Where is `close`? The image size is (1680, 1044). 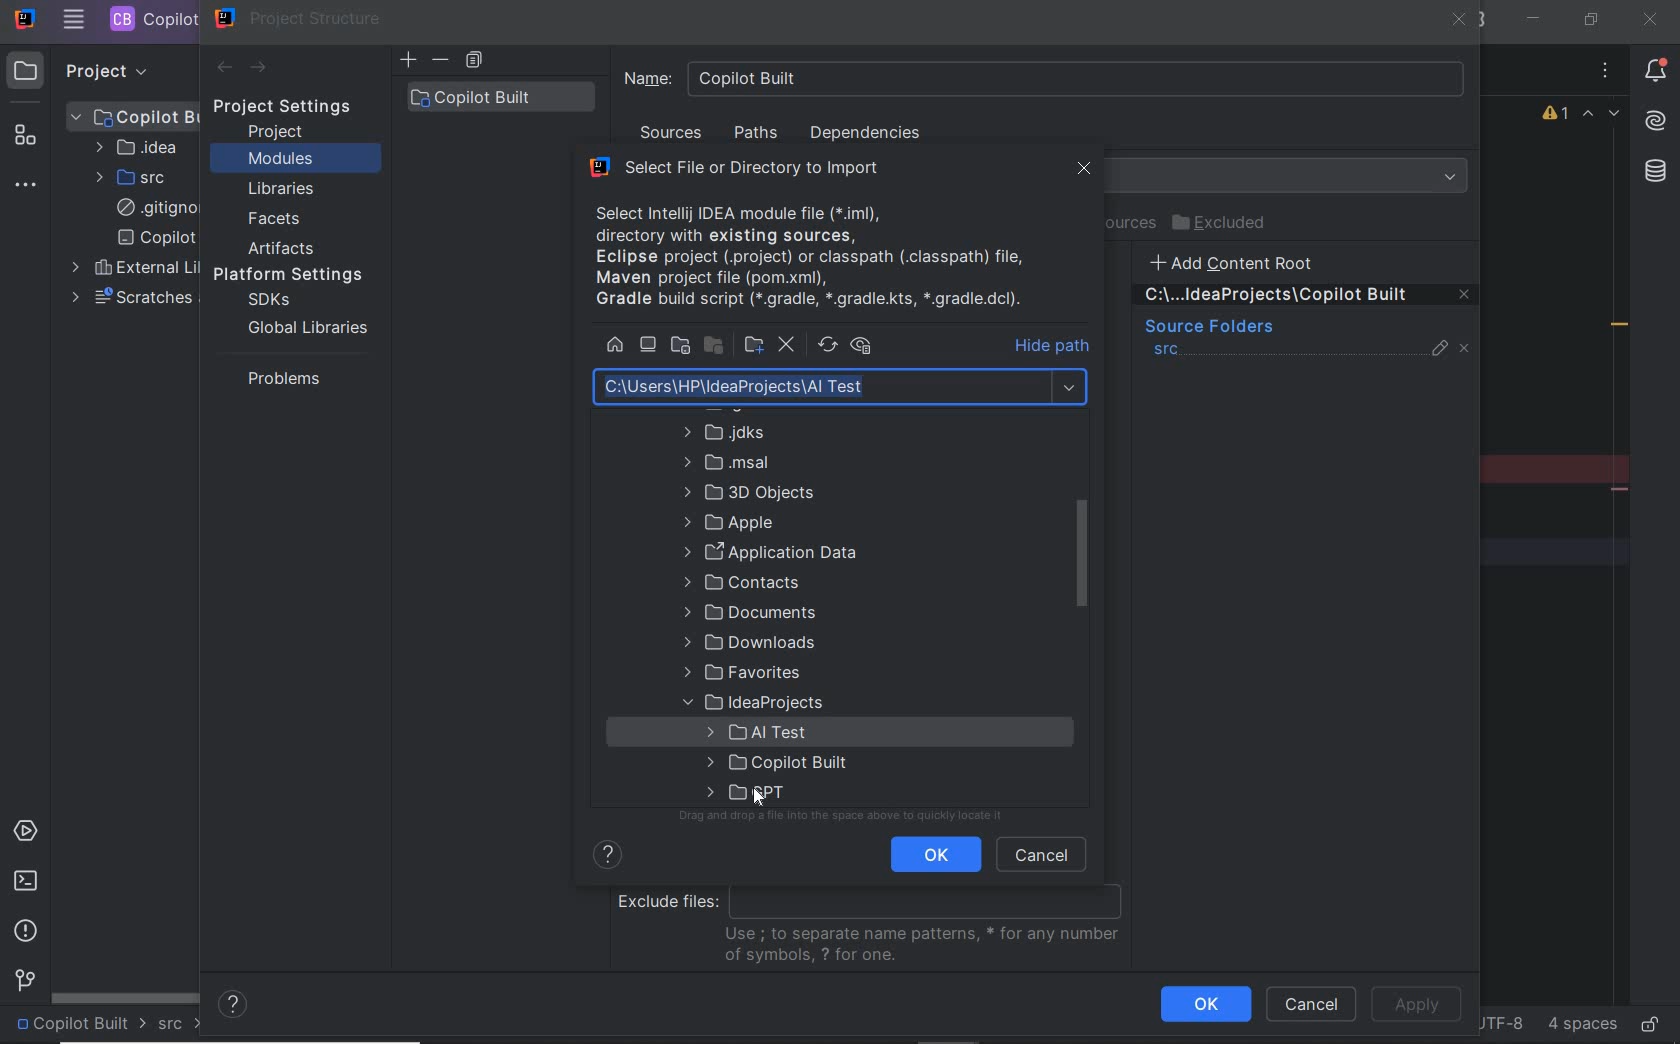 close is located at coordinates (1649, 19).